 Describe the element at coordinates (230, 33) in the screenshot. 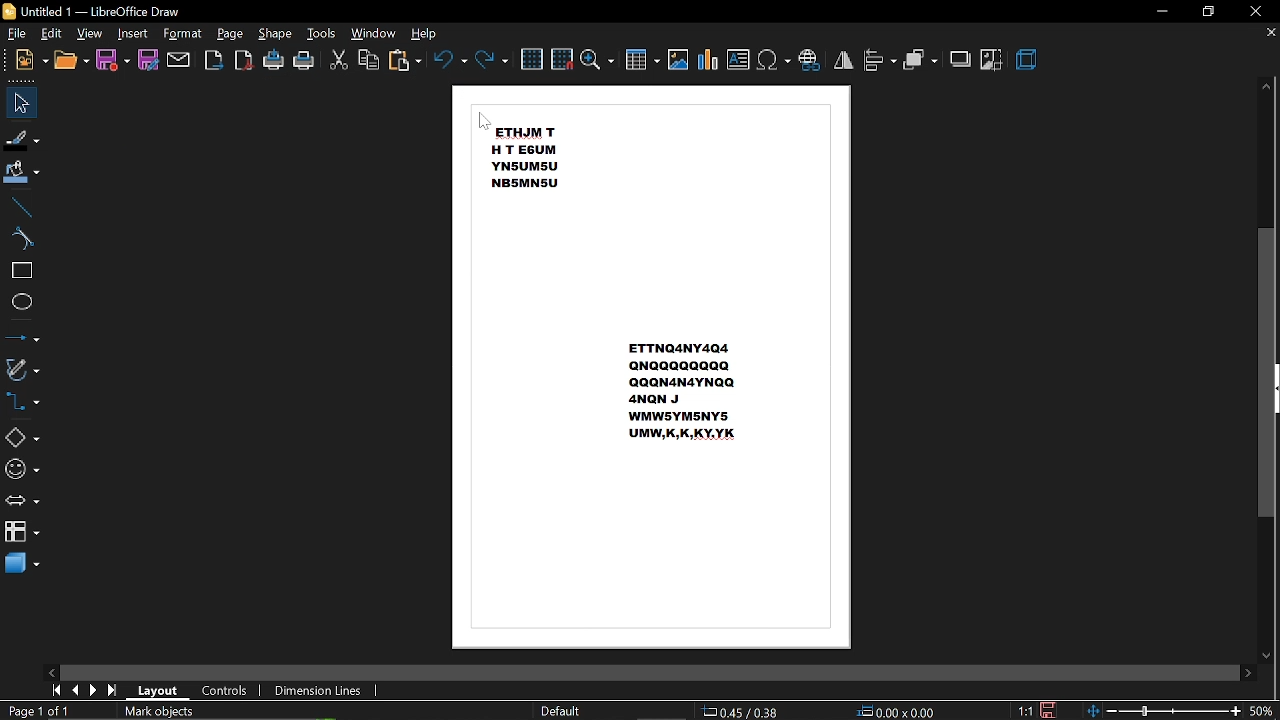

I see `page` at that location.